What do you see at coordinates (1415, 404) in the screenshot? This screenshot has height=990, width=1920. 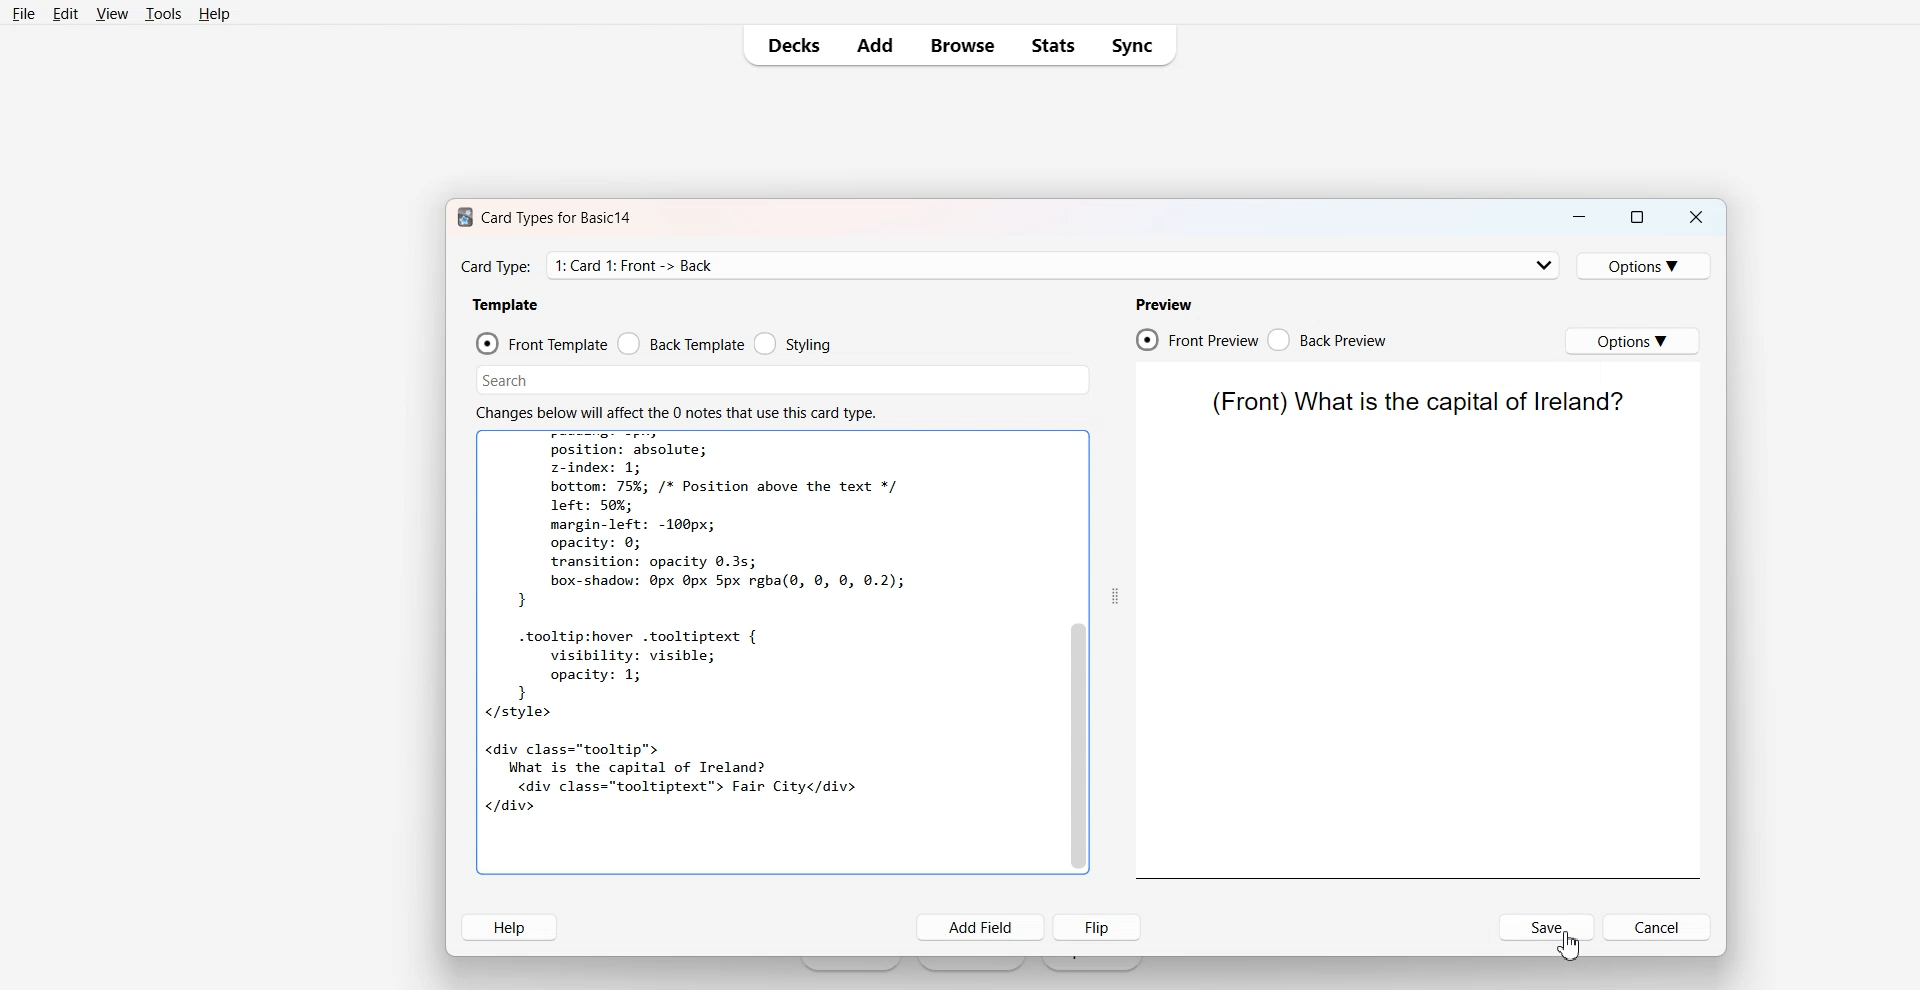 I see `Text` at bounding box center [1415, 404].